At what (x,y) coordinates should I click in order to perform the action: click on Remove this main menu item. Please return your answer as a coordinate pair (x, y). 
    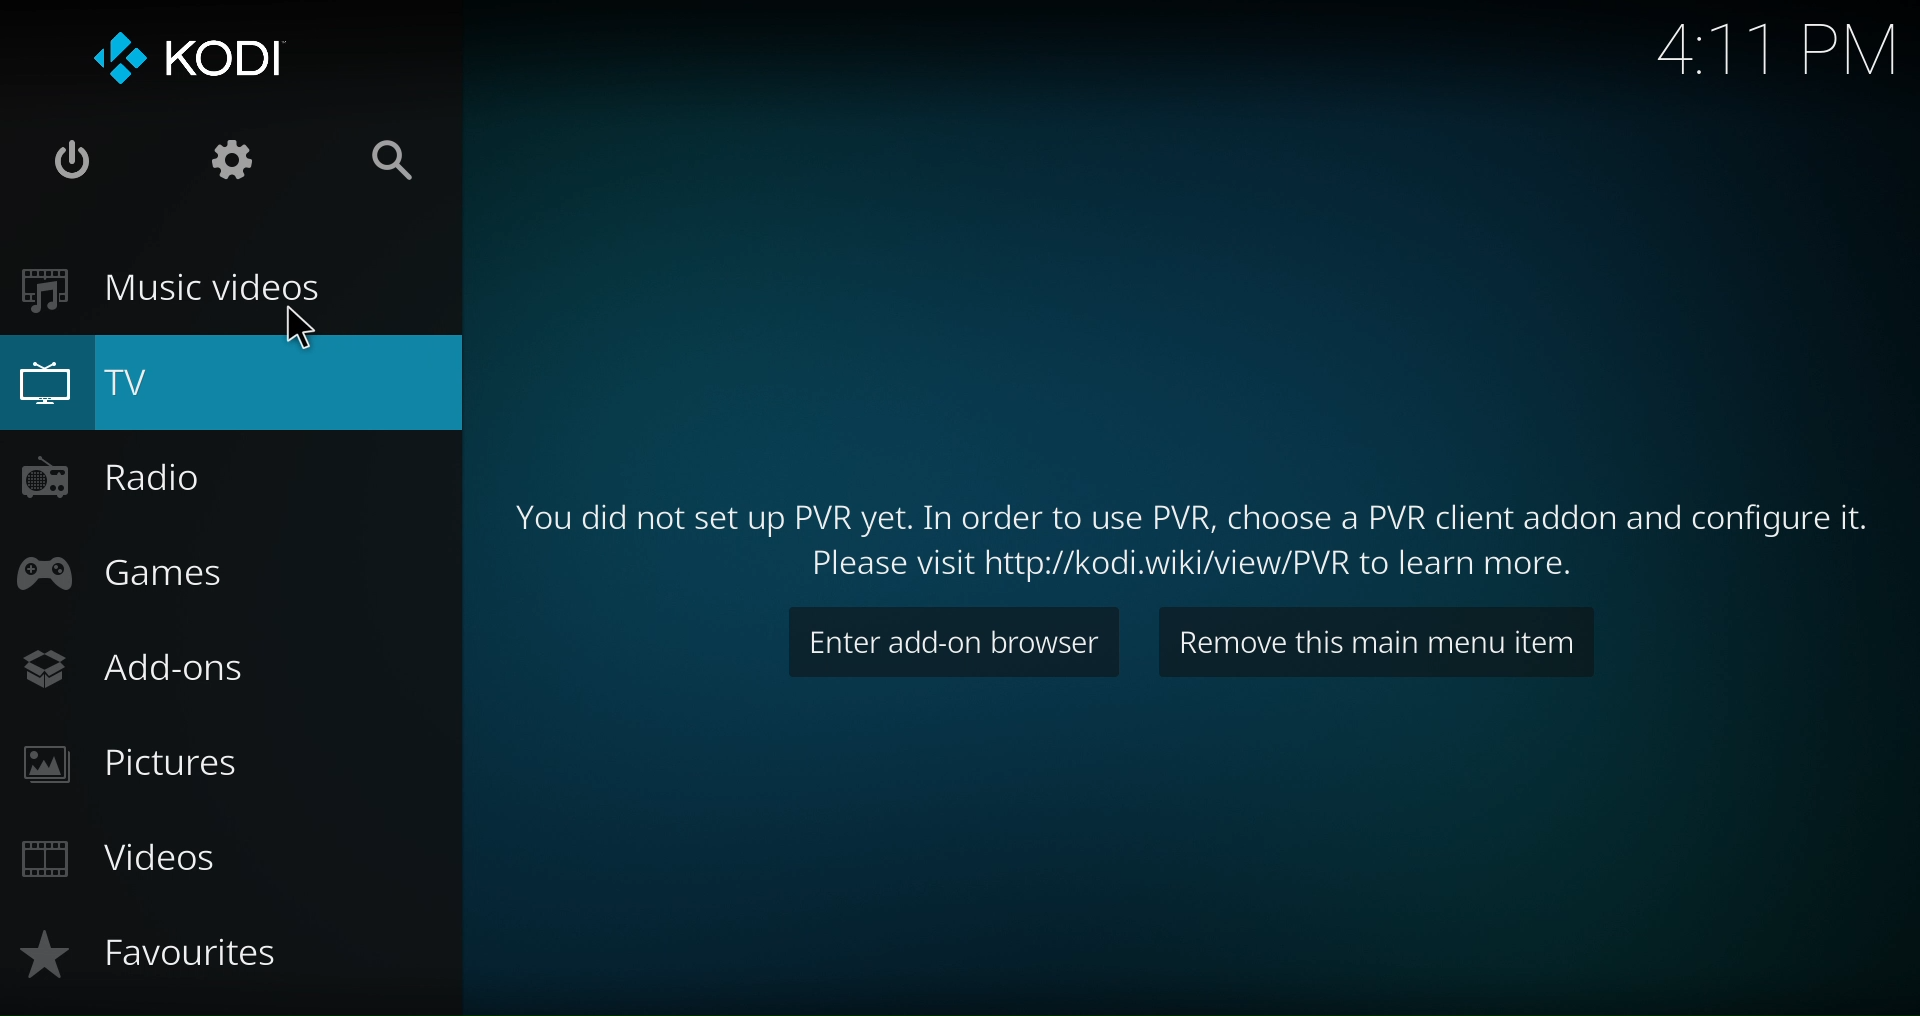
    Looking at the image, I should click on (1375, 642).